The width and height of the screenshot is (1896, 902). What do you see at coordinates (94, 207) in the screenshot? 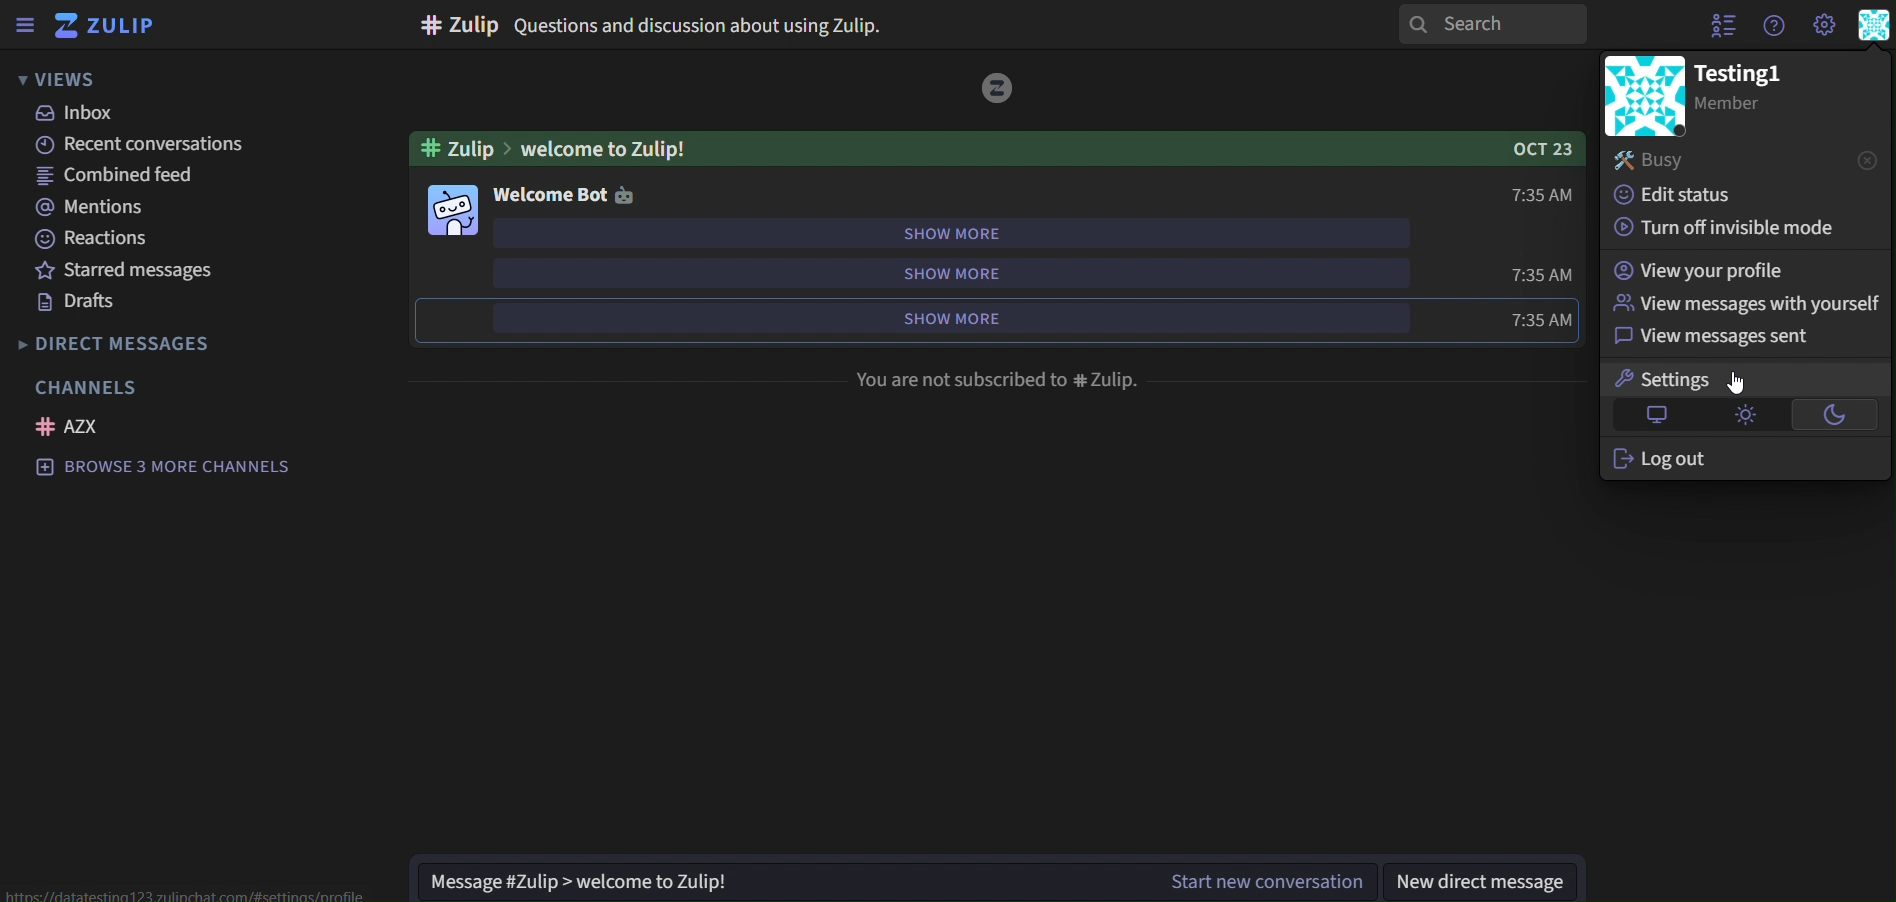
I see `mentions` at bounding box center [94, 207].